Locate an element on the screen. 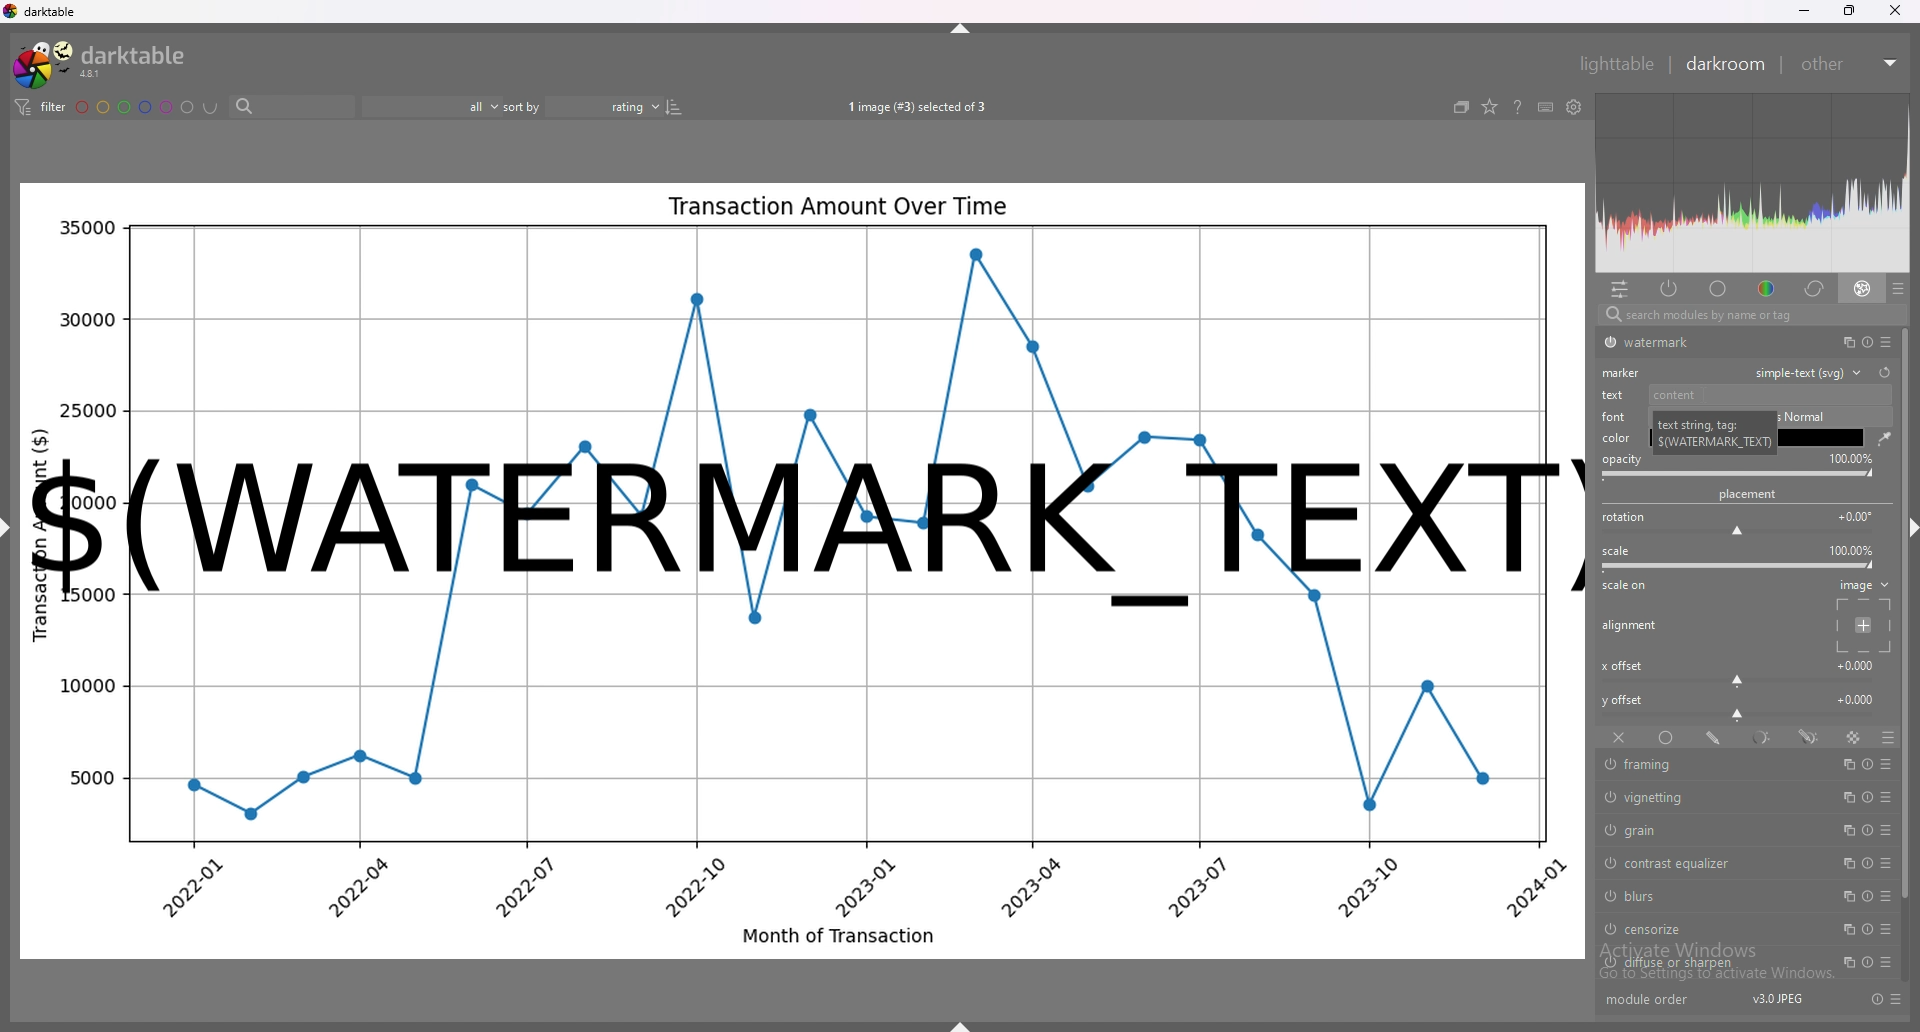  change type of overlays is located at coordinates (1491, 108).